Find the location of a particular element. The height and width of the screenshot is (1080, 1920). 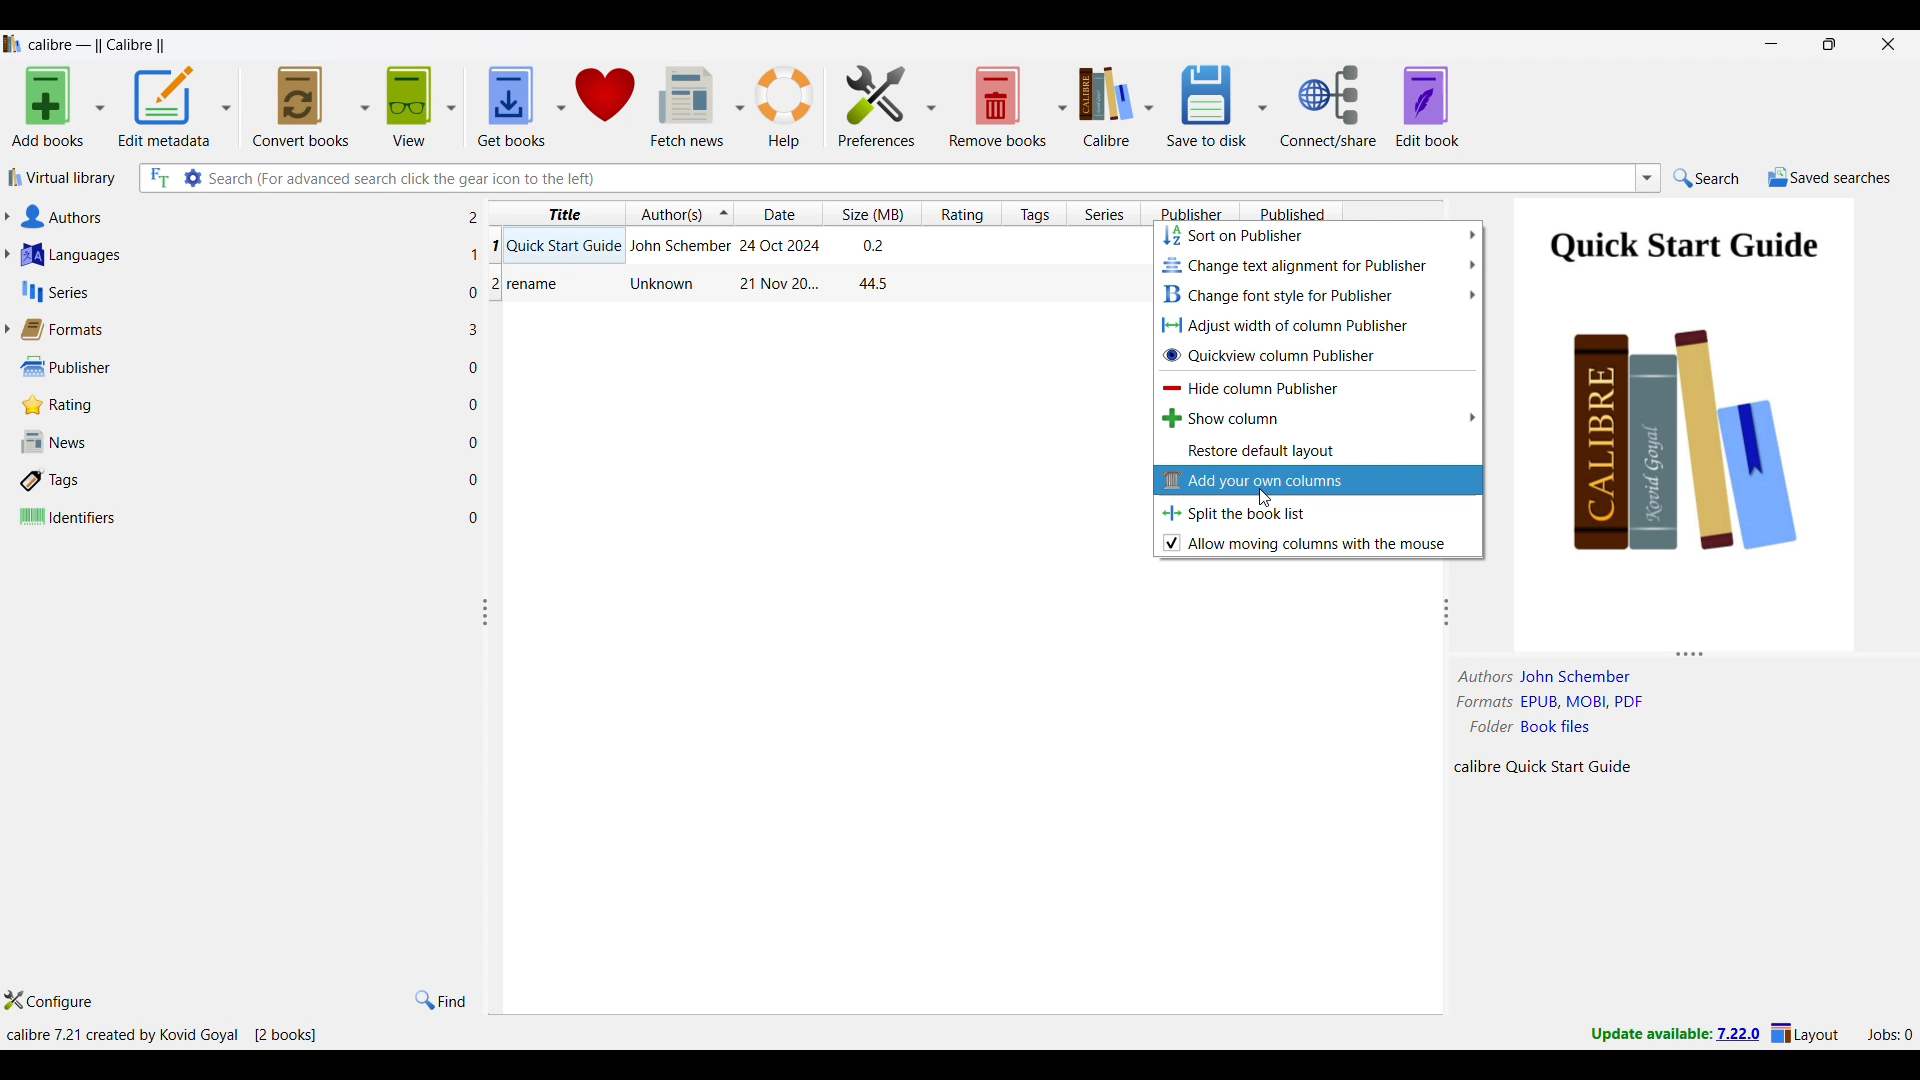

Virtual library is located at coordinates (63, 177).